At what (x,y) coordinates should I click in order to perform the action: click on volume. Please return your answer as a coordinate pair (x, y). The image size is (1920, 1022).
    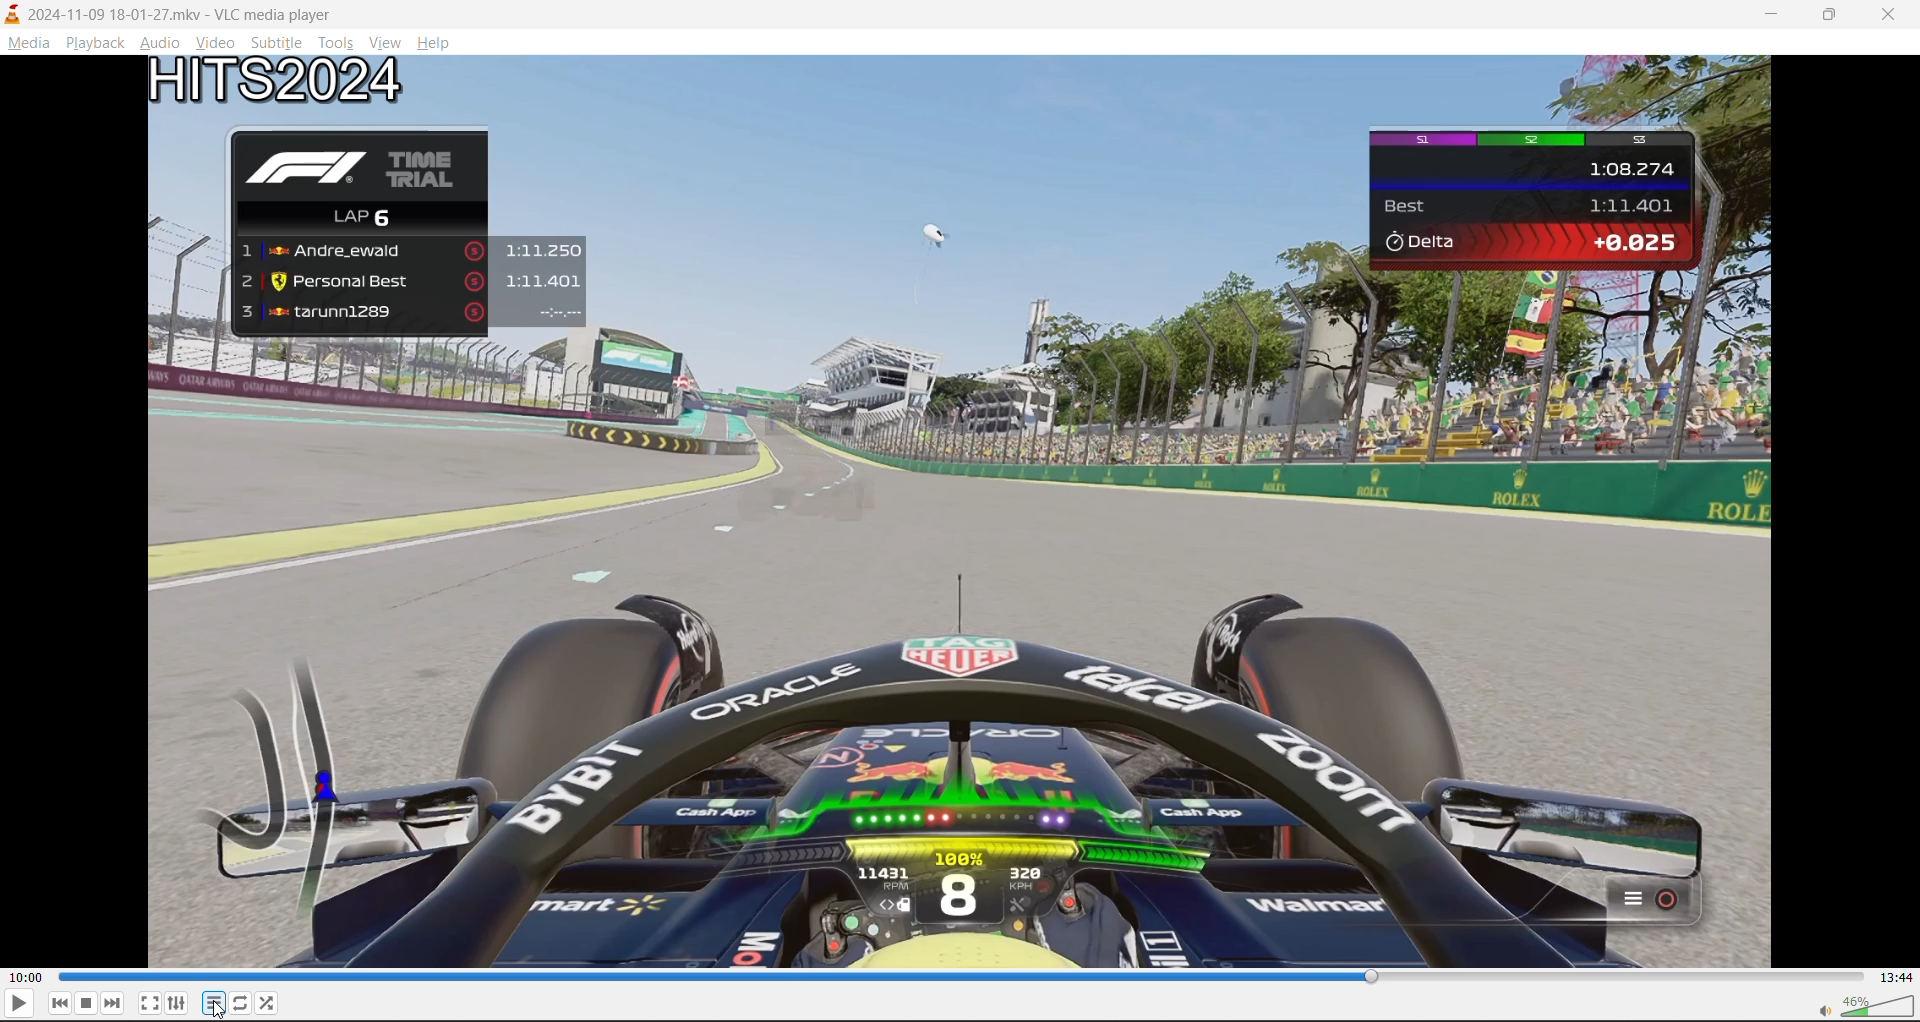
    Looking at the image, I should click on (1870, 1006).